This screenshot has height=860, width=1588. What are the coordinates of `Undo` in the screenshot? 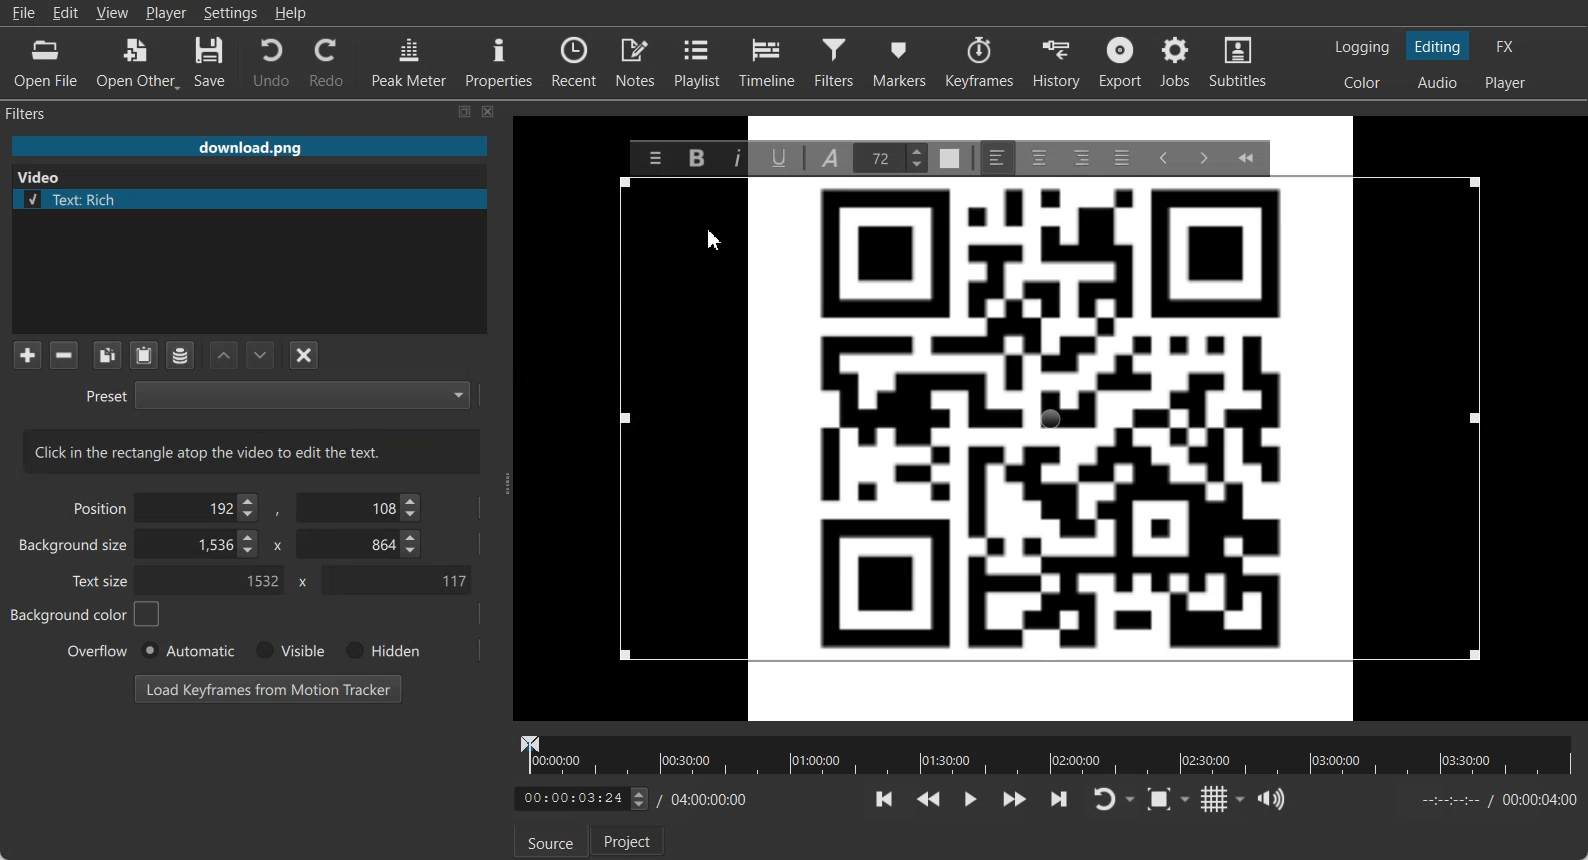 It's located at (271, 61).